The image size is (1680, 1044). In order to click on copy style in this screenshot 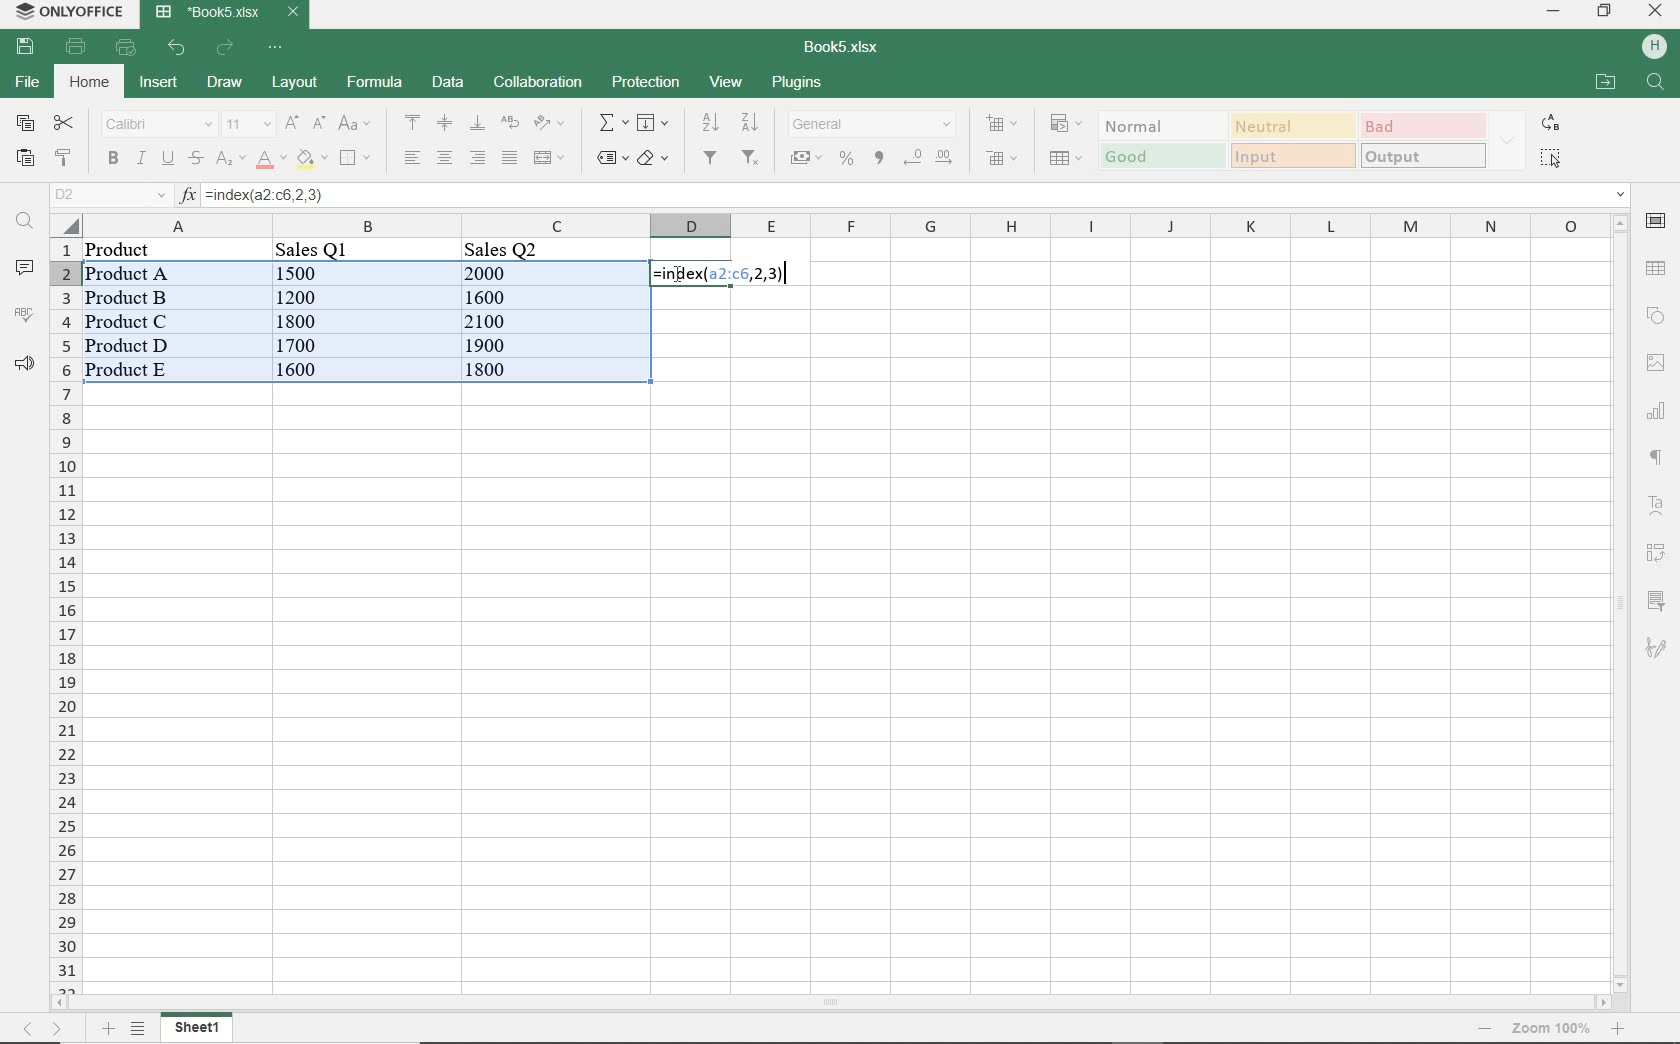, I will do `click(61, 158)`.